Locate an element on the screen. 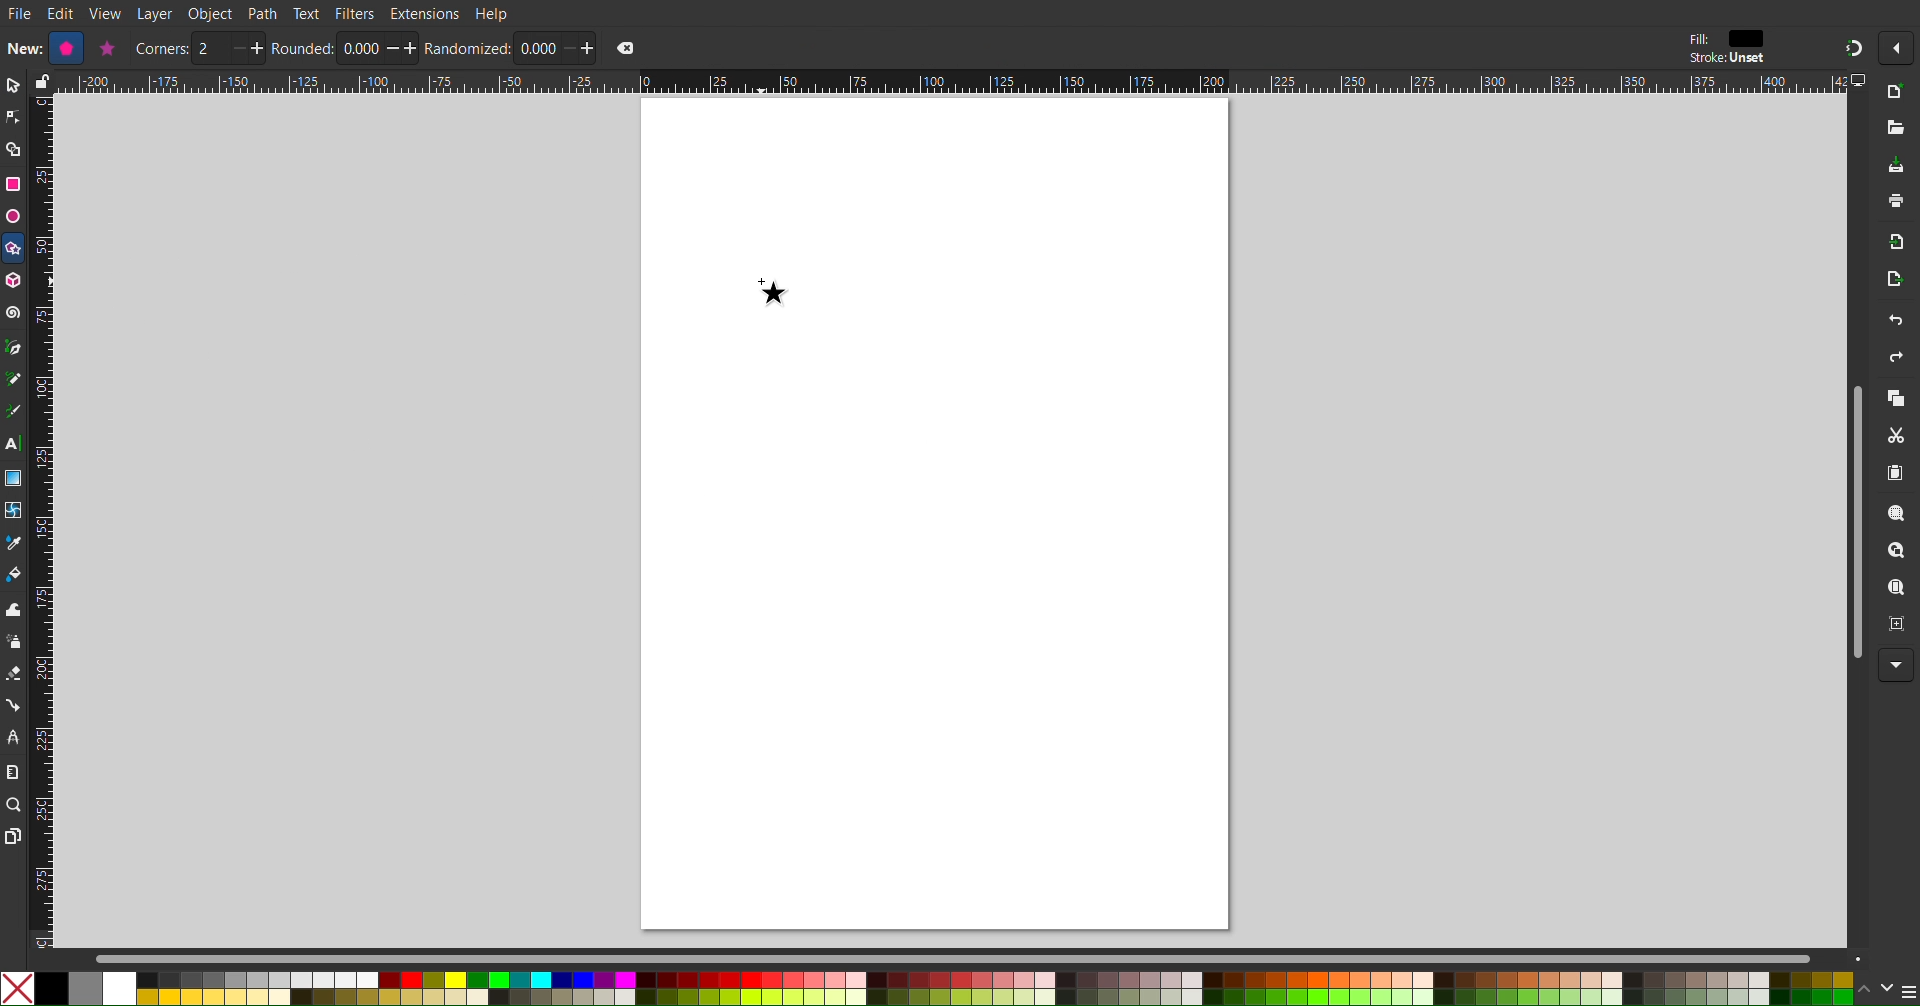  3D Box Tool is located at coordinates (14, 280).